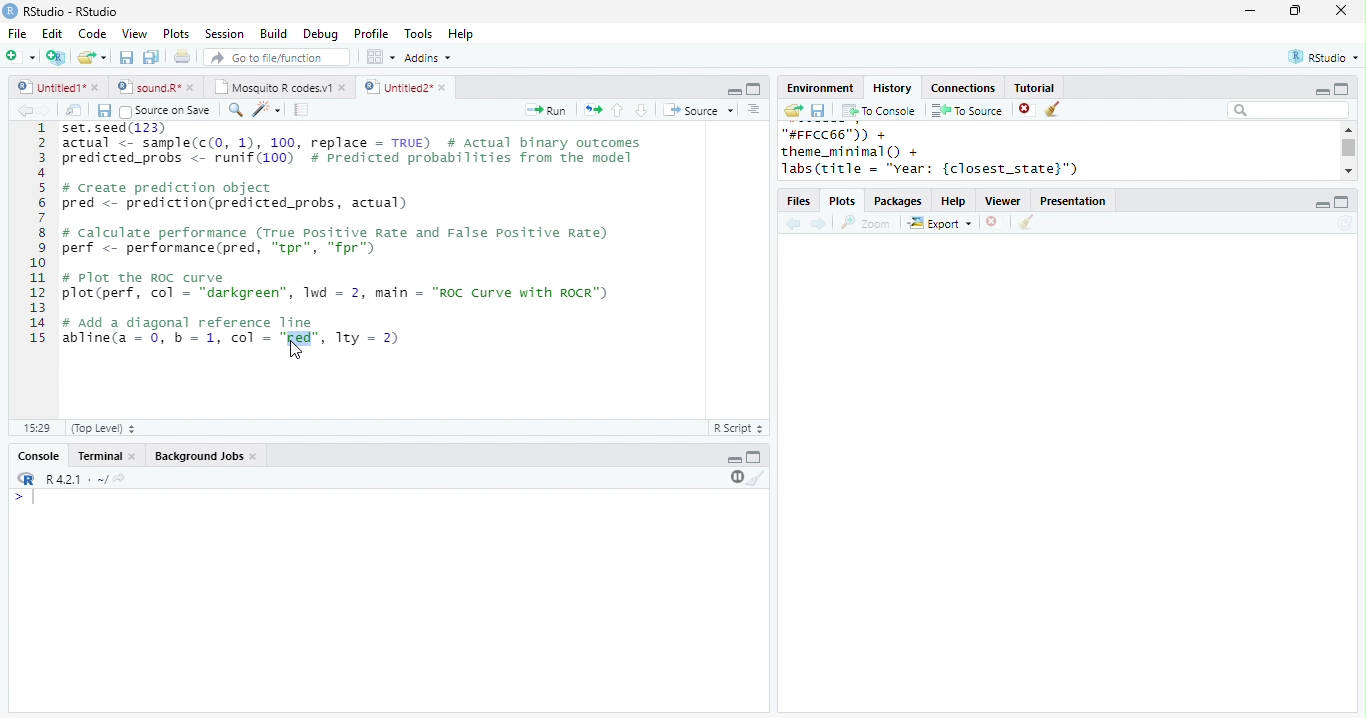 This screenshot has height=718, width=1366. What do you see at coordinates (1321, 205) in the screenshot?
I see `minimize` at bounding box center [1321, 205].